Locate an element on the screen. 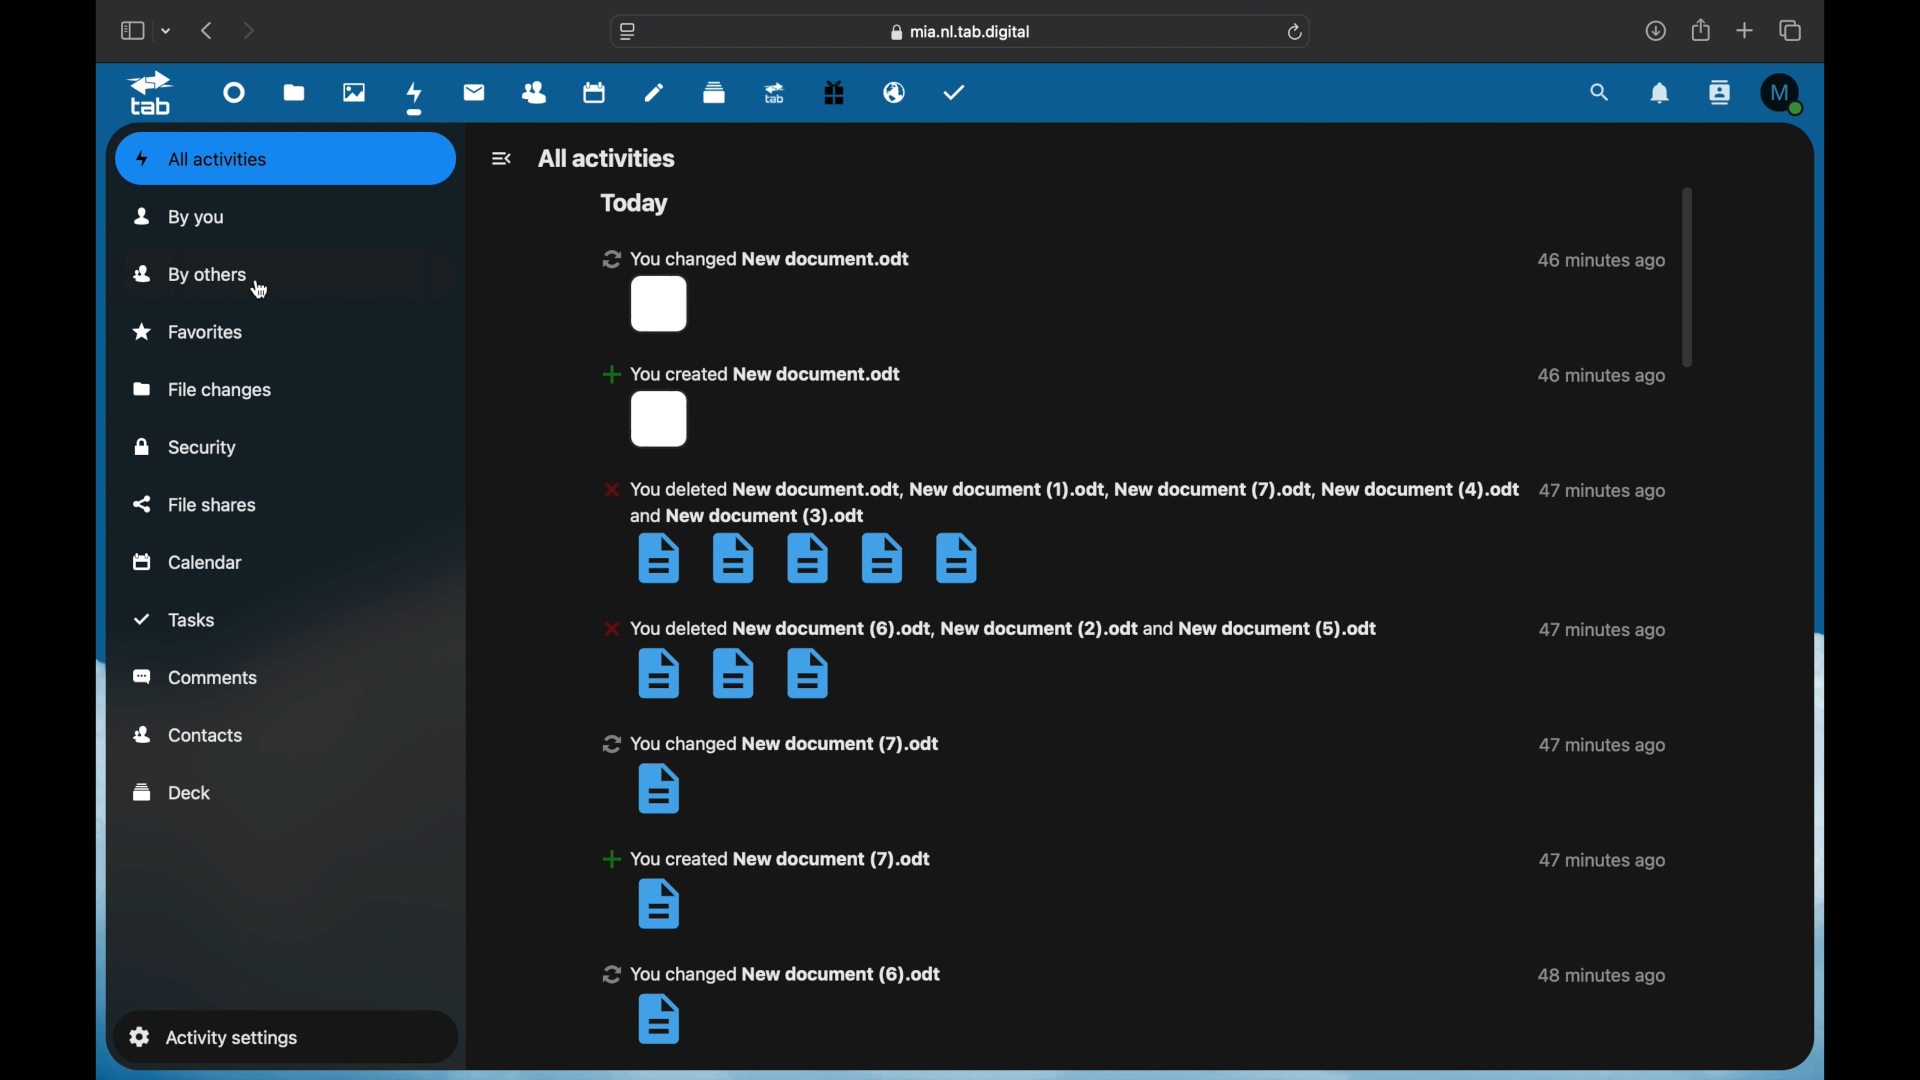  calendar is located at coordinates (188, 562).